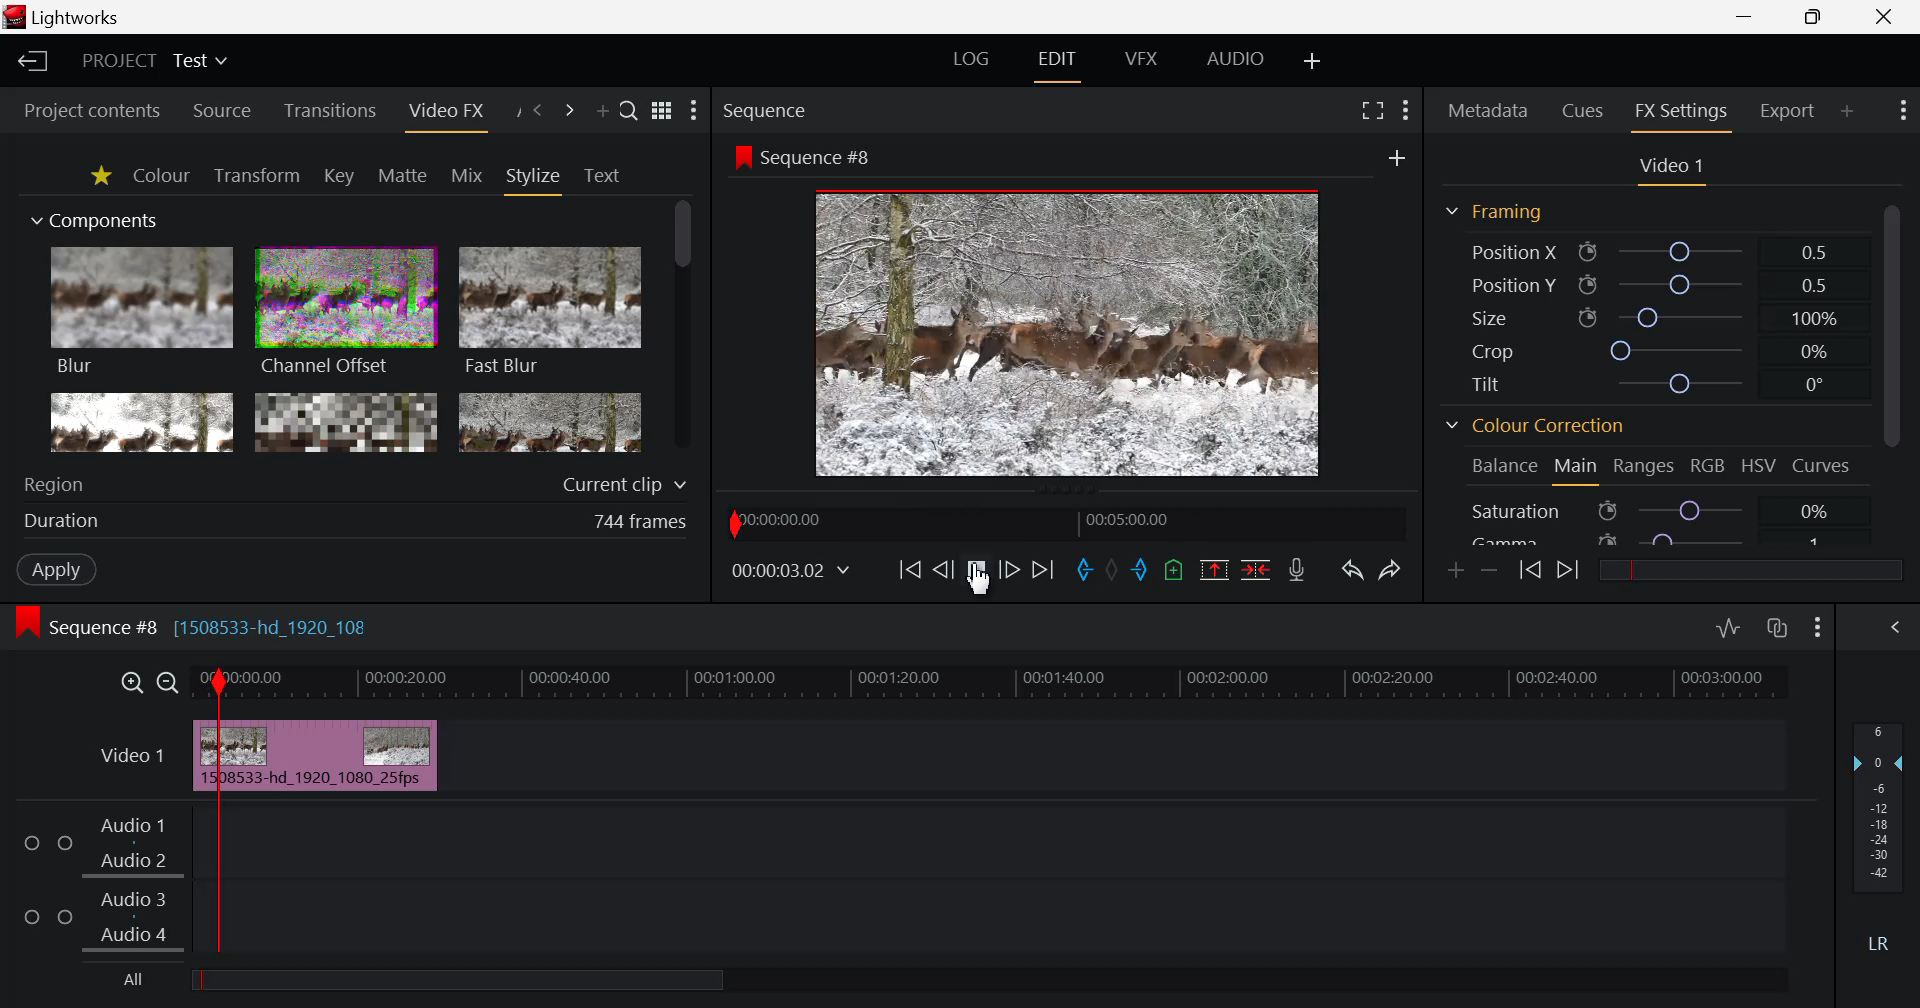  What do you see at coordinates (130, 683) in the screenshot?
I see `Timeline Zoom In` at bounding box center [130, 683].